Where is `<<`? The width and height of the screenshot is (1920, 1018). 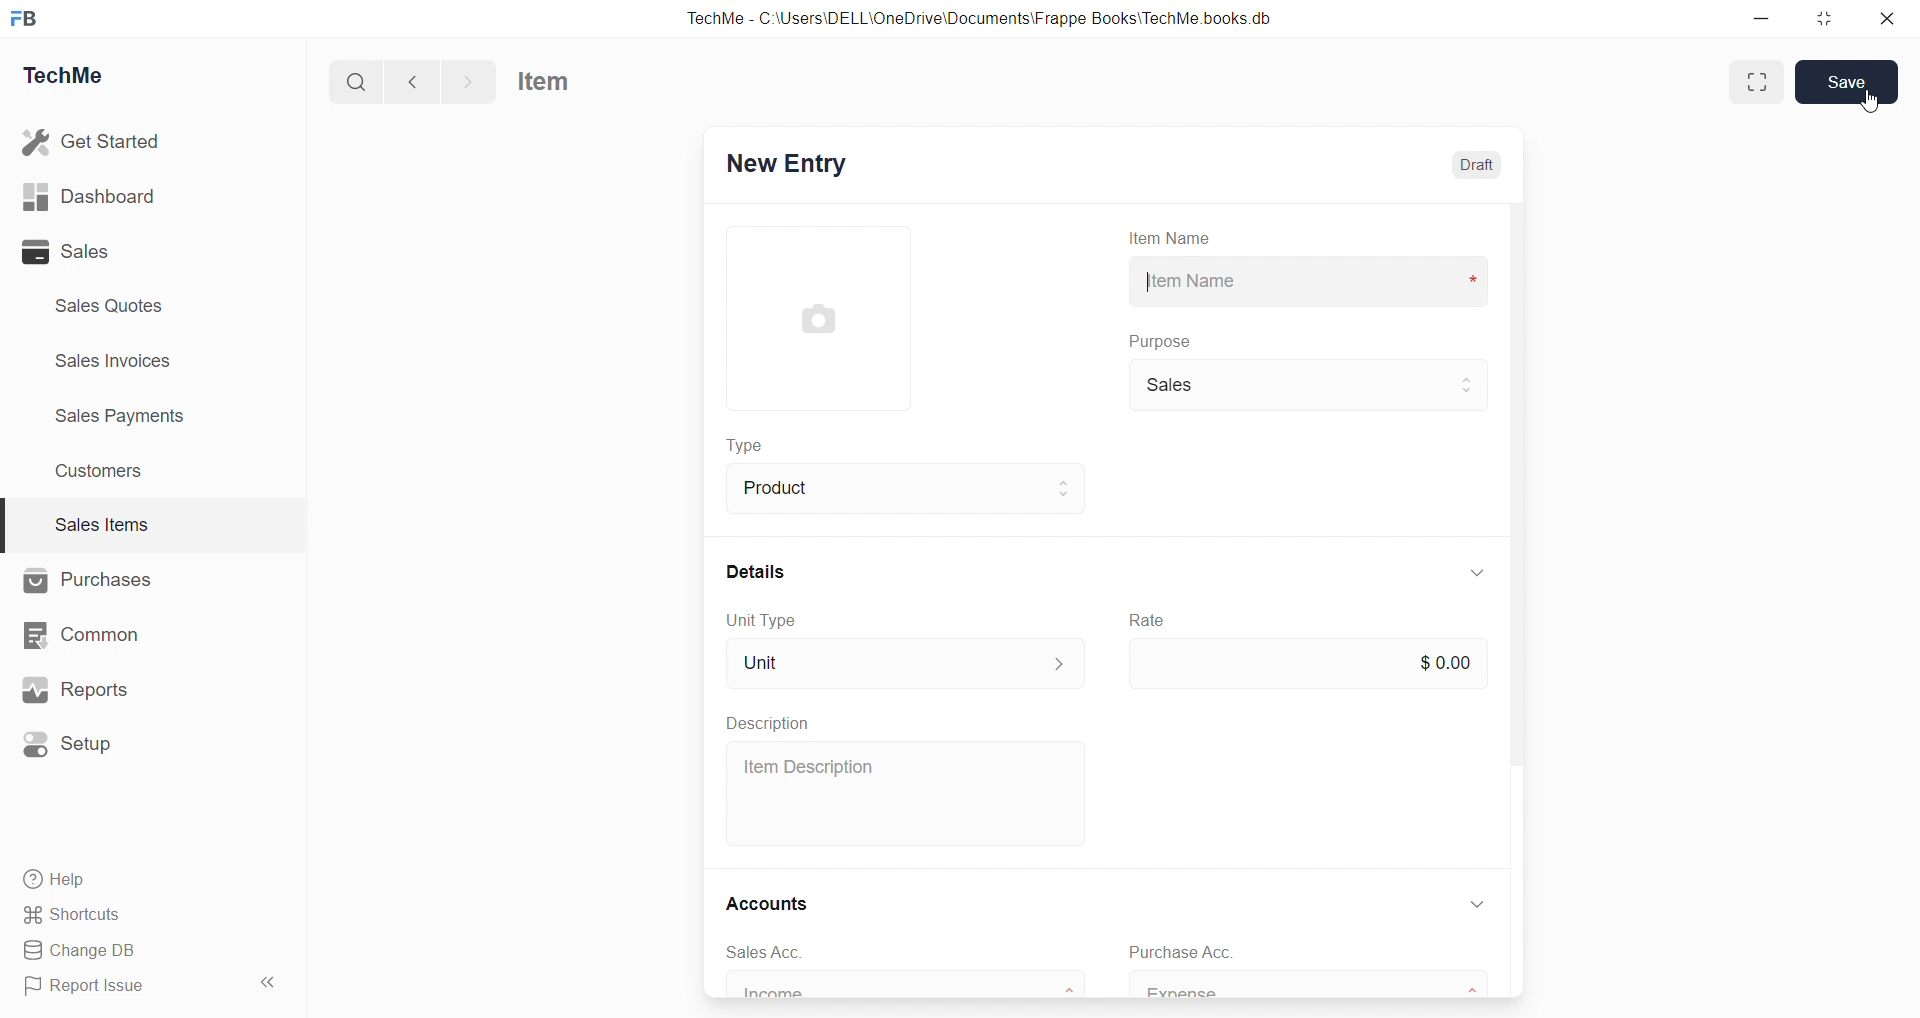
<< is located at coordinates (266, 983).